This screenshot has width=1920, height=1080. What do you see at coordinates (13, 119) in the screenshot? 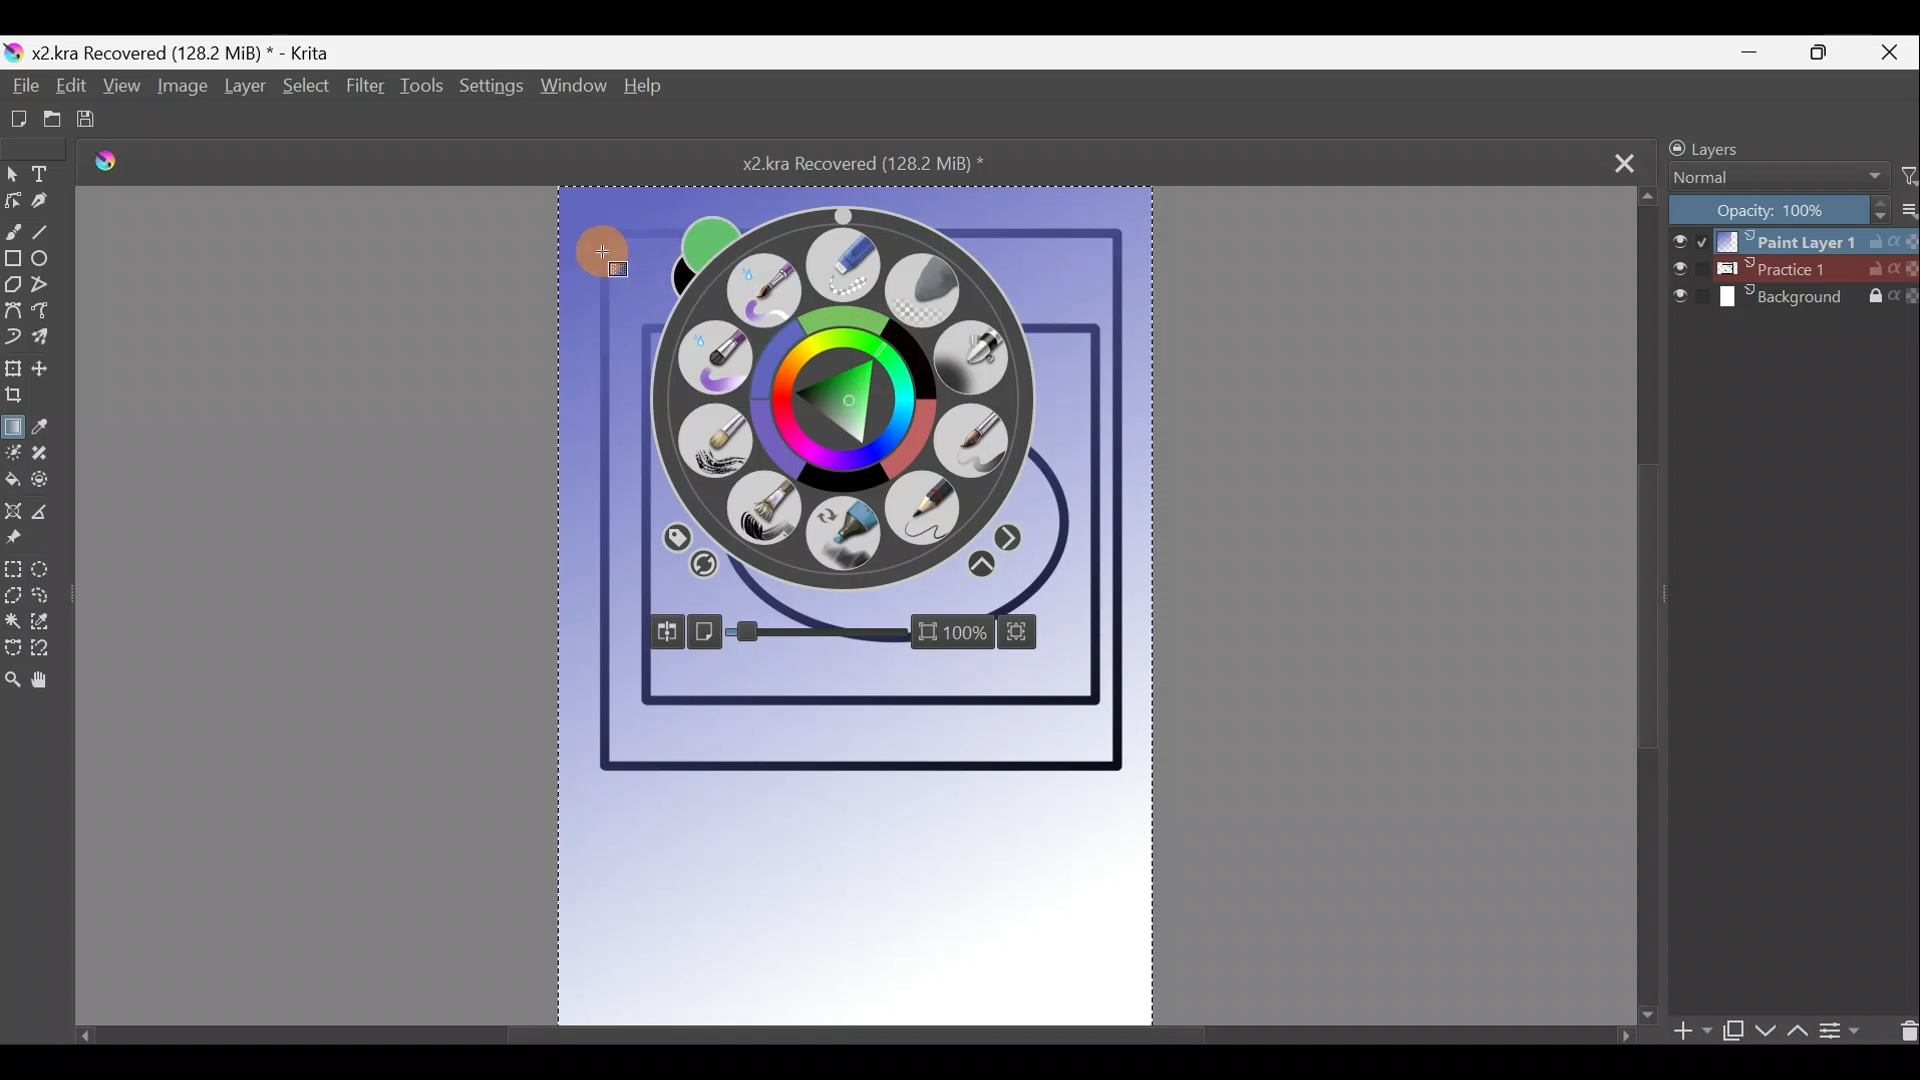
I see `Create new document` at bounding box center [13, 119].